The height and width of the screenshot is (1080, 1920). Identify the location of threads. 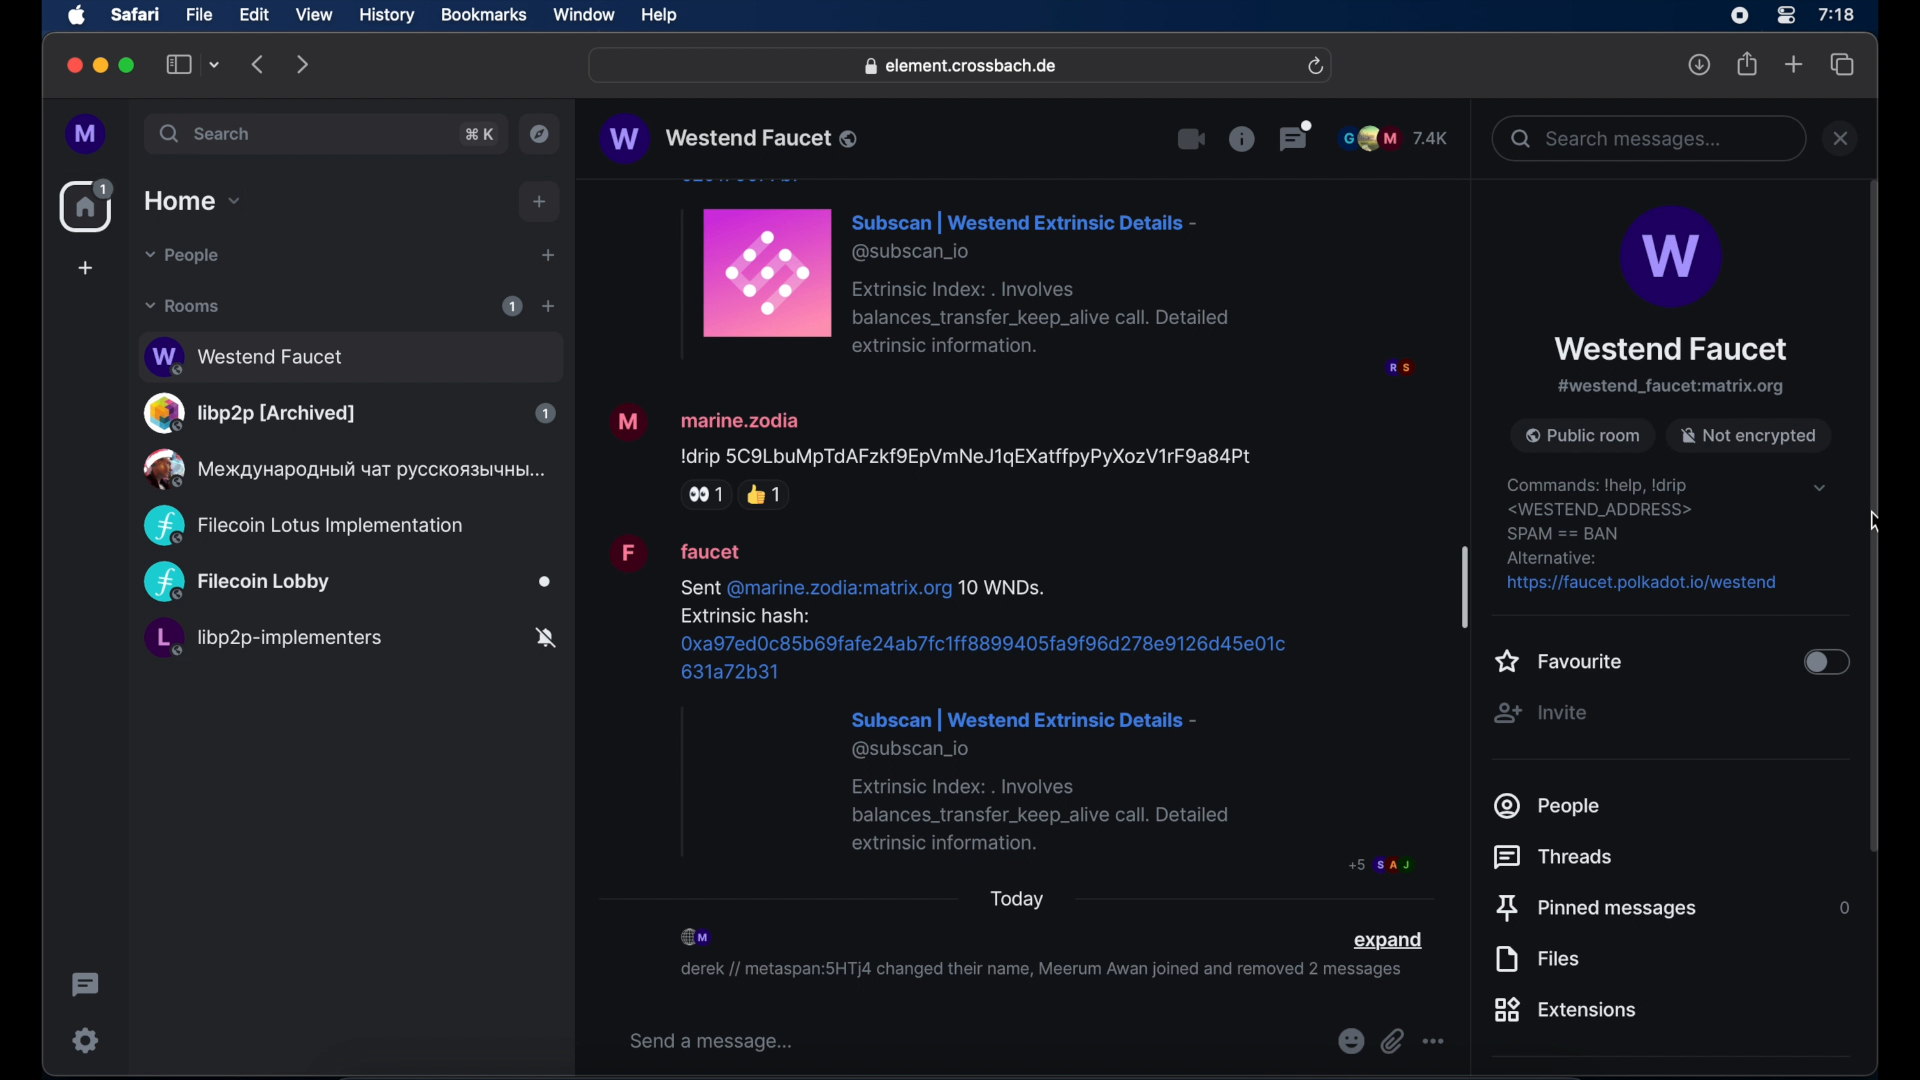
(1296, 135).